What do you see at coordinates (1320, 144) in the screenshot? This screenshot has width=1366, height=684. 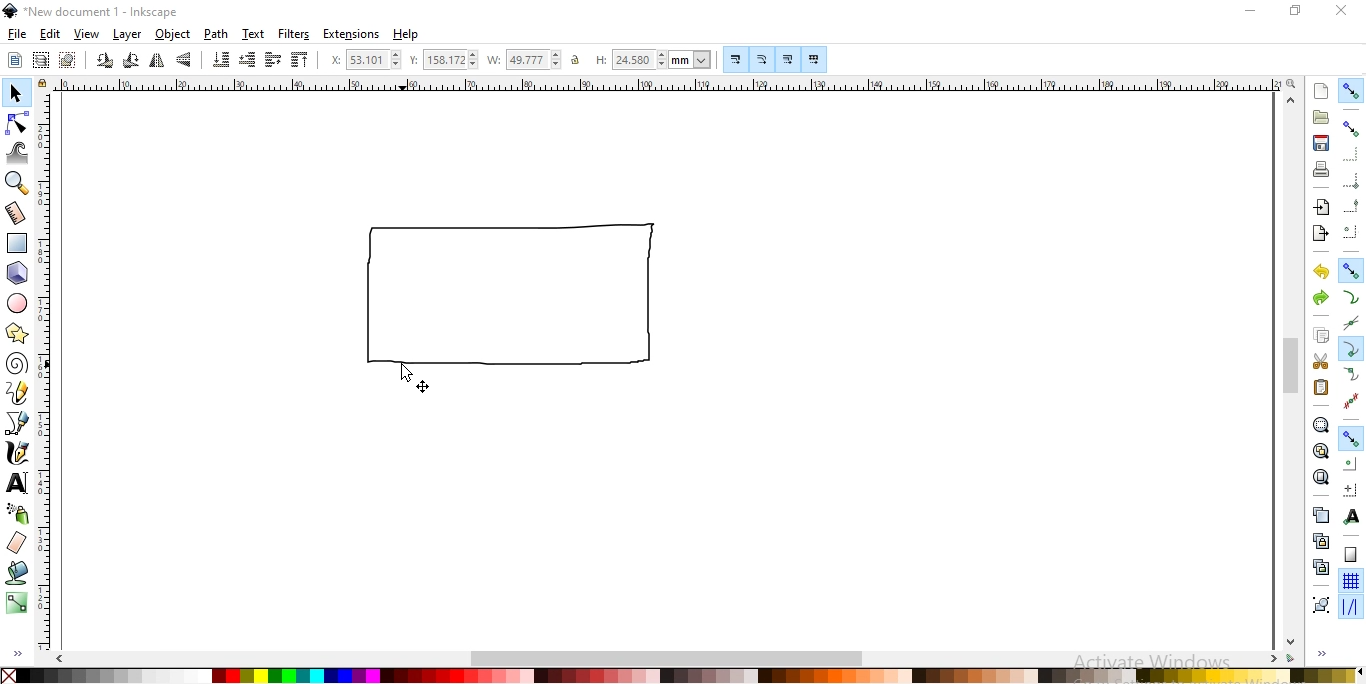 I see `save document` at bounding box center [1320, 144].